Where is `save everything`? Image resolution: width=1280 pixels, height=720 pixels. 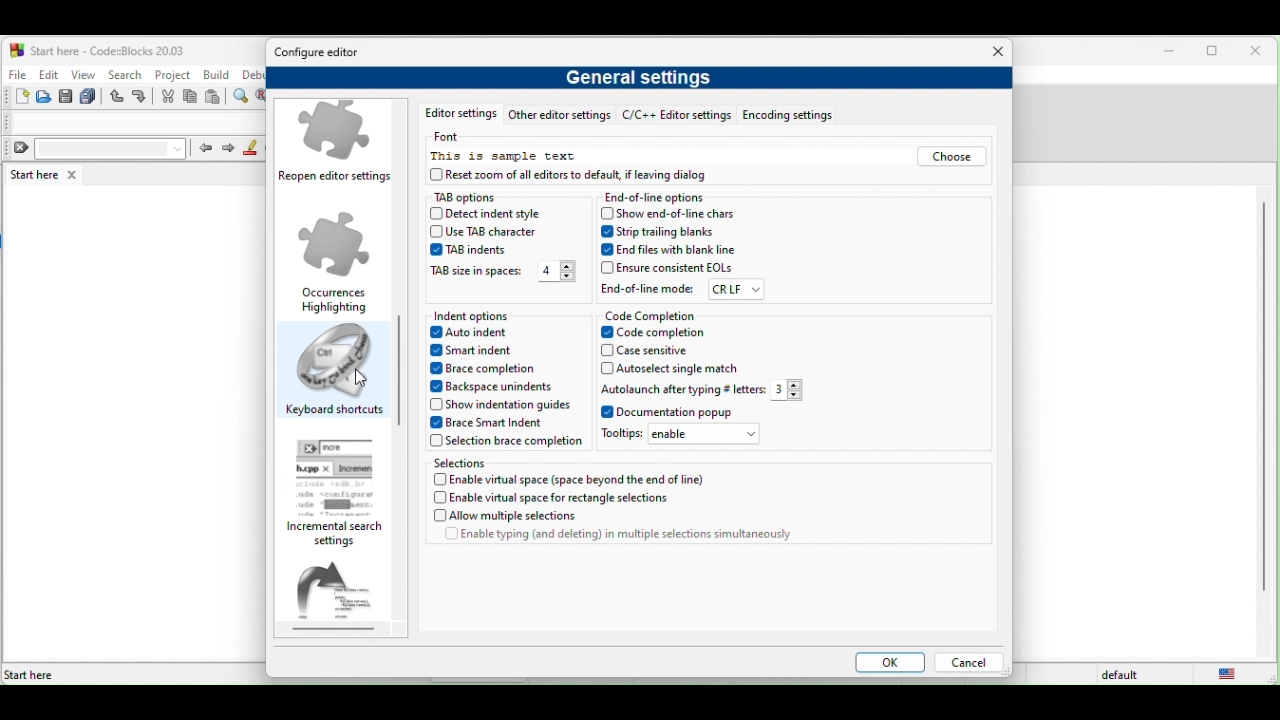
save everything is located at coordinates (90, 97).